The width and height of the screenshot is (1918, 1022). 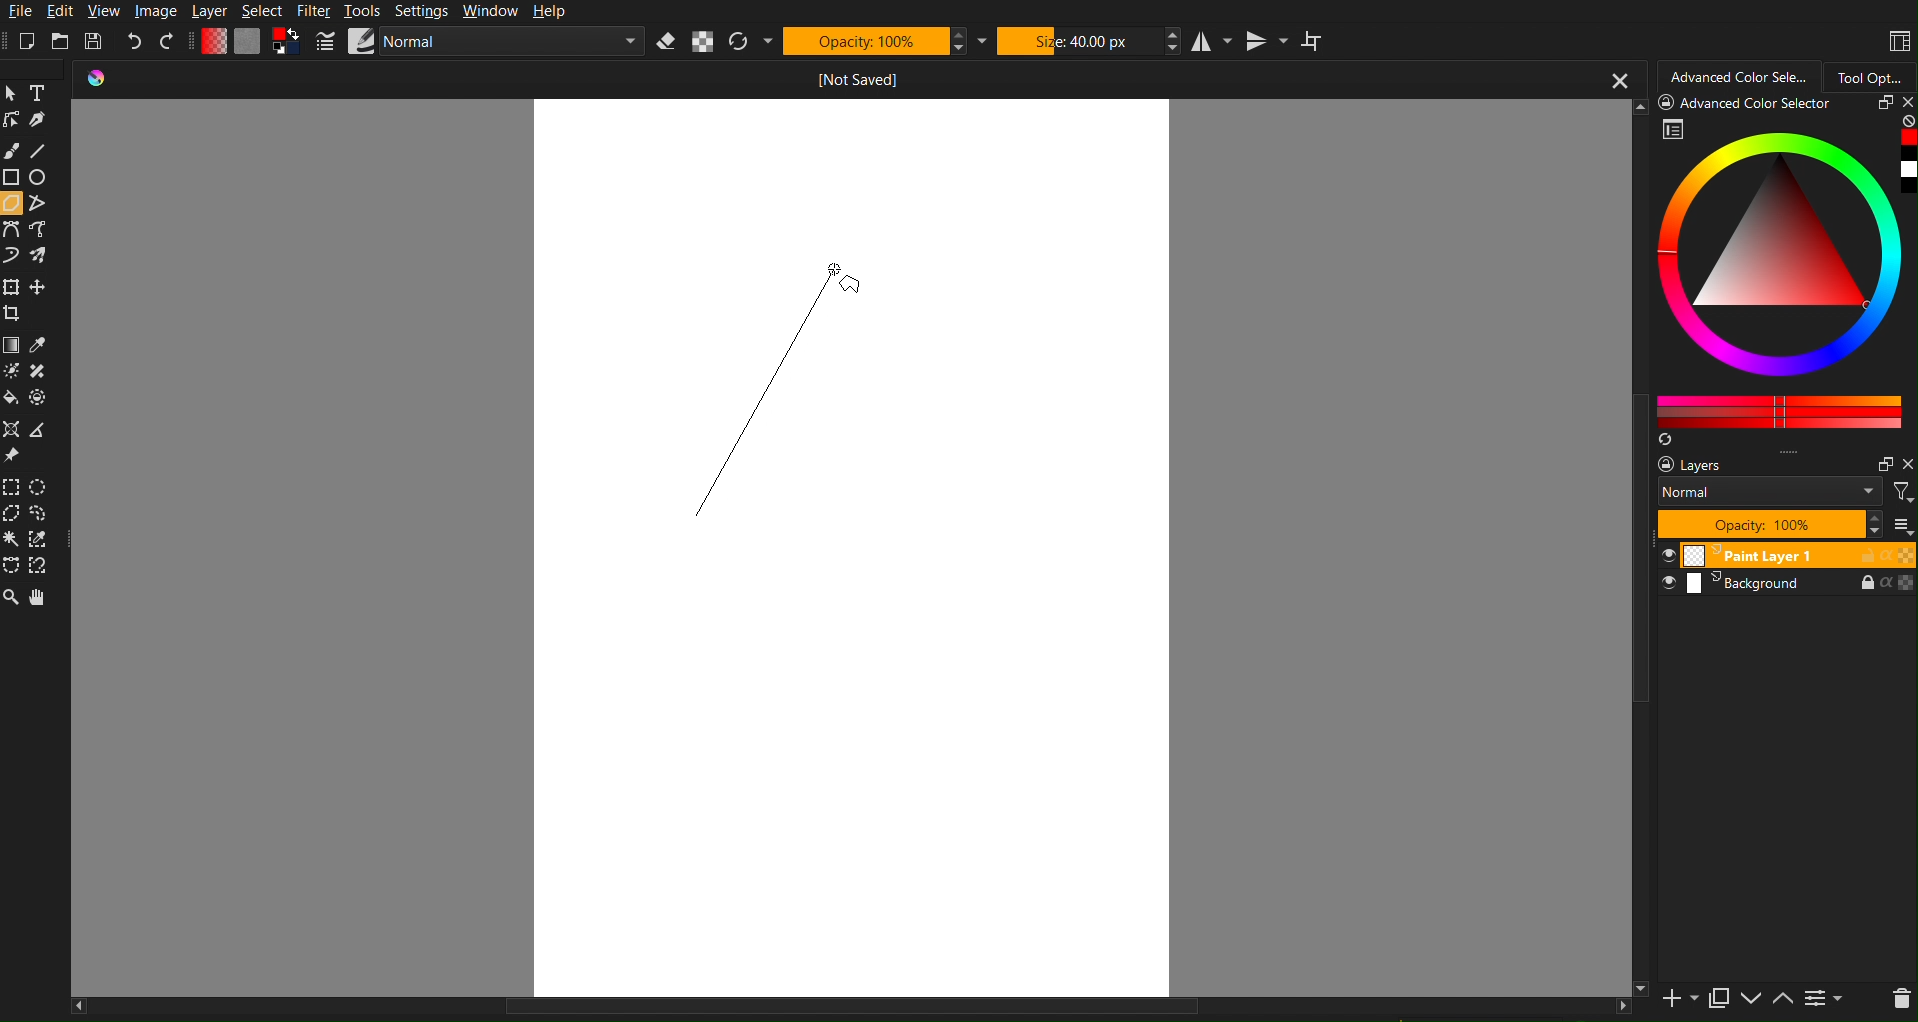 What do you see at coordinates (834, 270) in the screenshot?
I see `Cursor` at bounding box center [834, 270].